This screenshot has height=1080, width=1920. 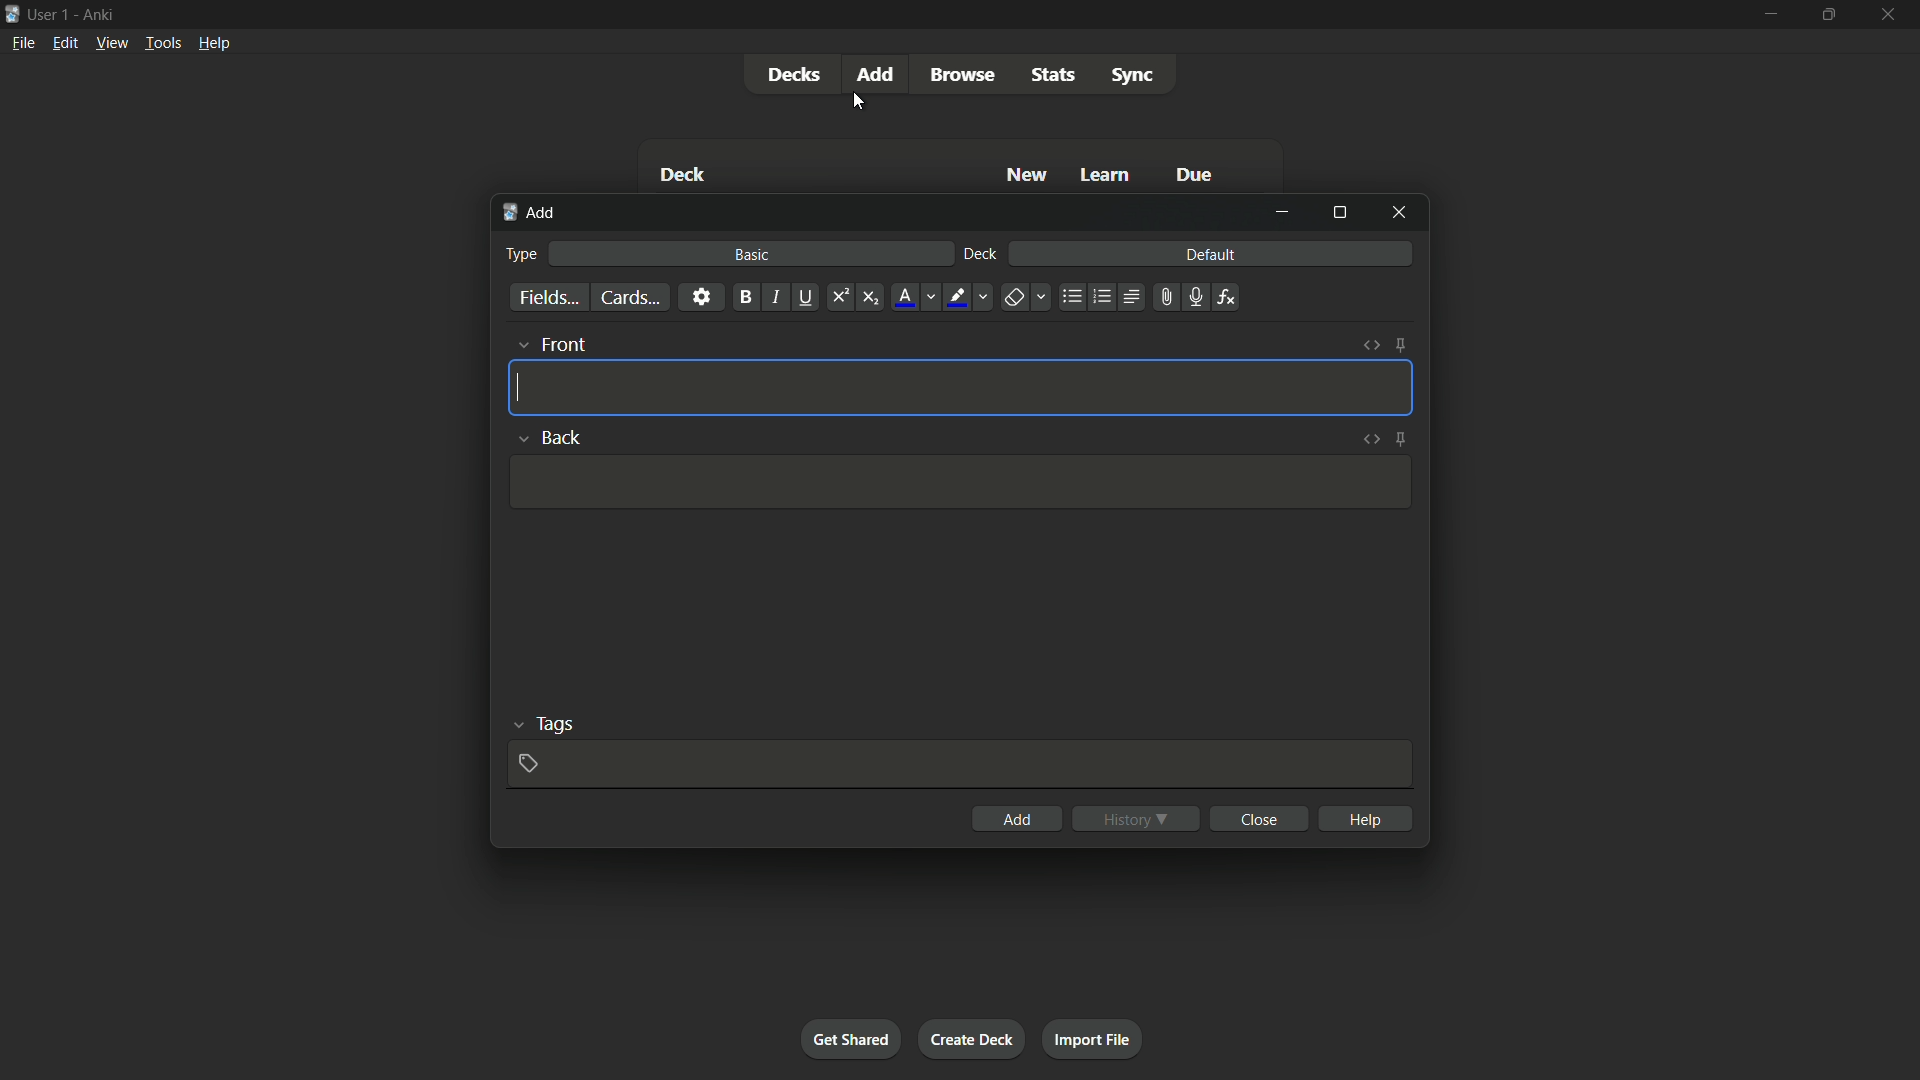 I want to click on bold, so click(x=745, y=298).